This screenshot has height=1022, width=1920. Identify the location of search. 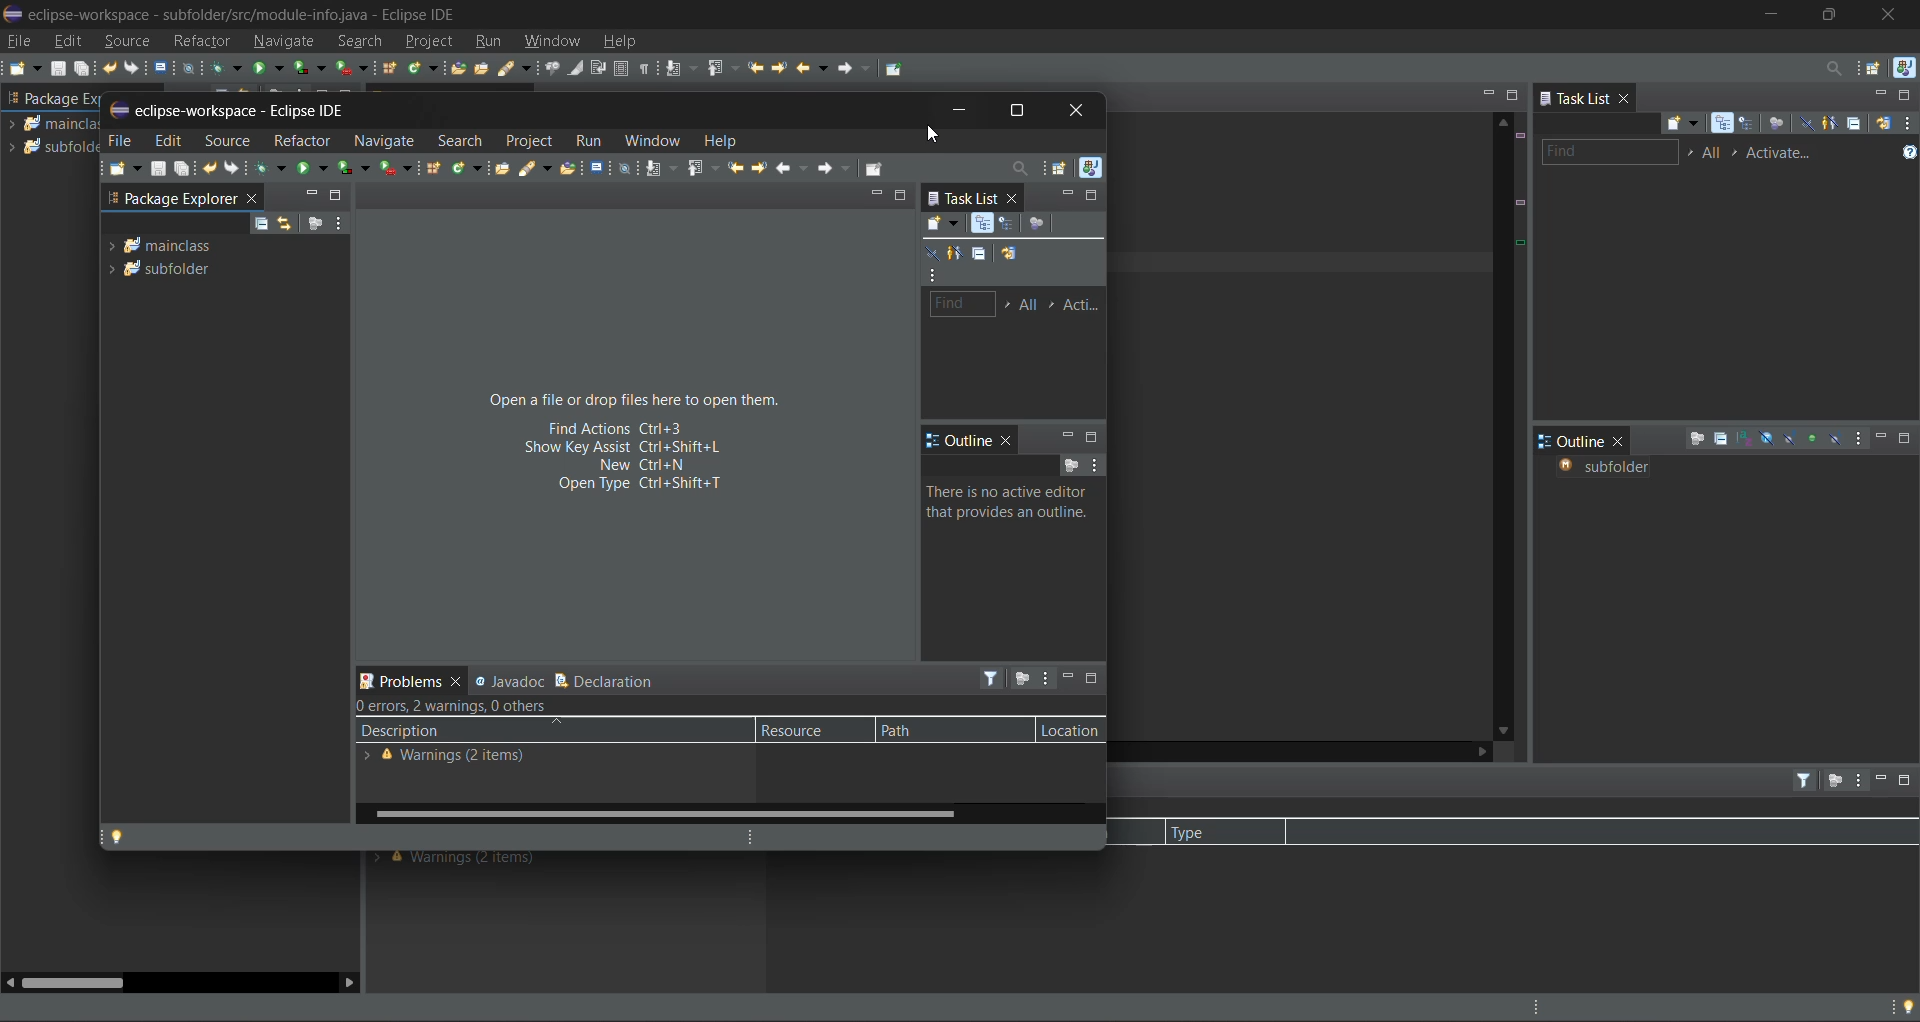
(536, 169).